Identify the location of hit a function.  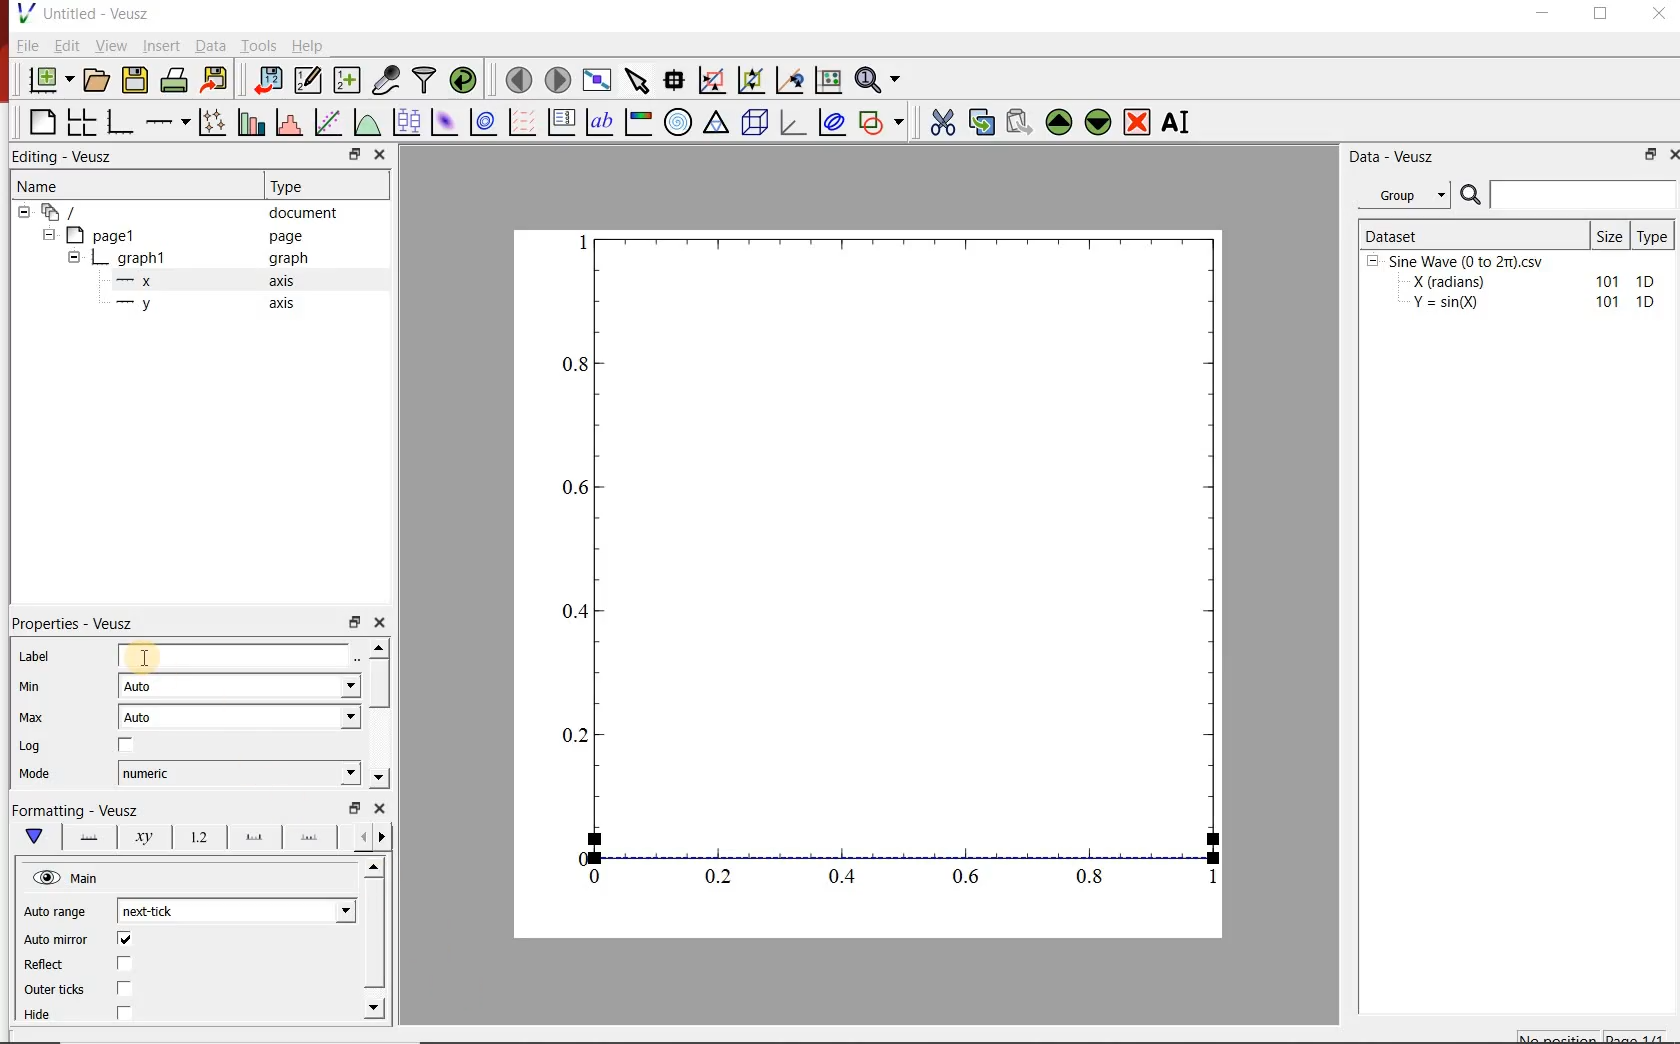
(330, 122).